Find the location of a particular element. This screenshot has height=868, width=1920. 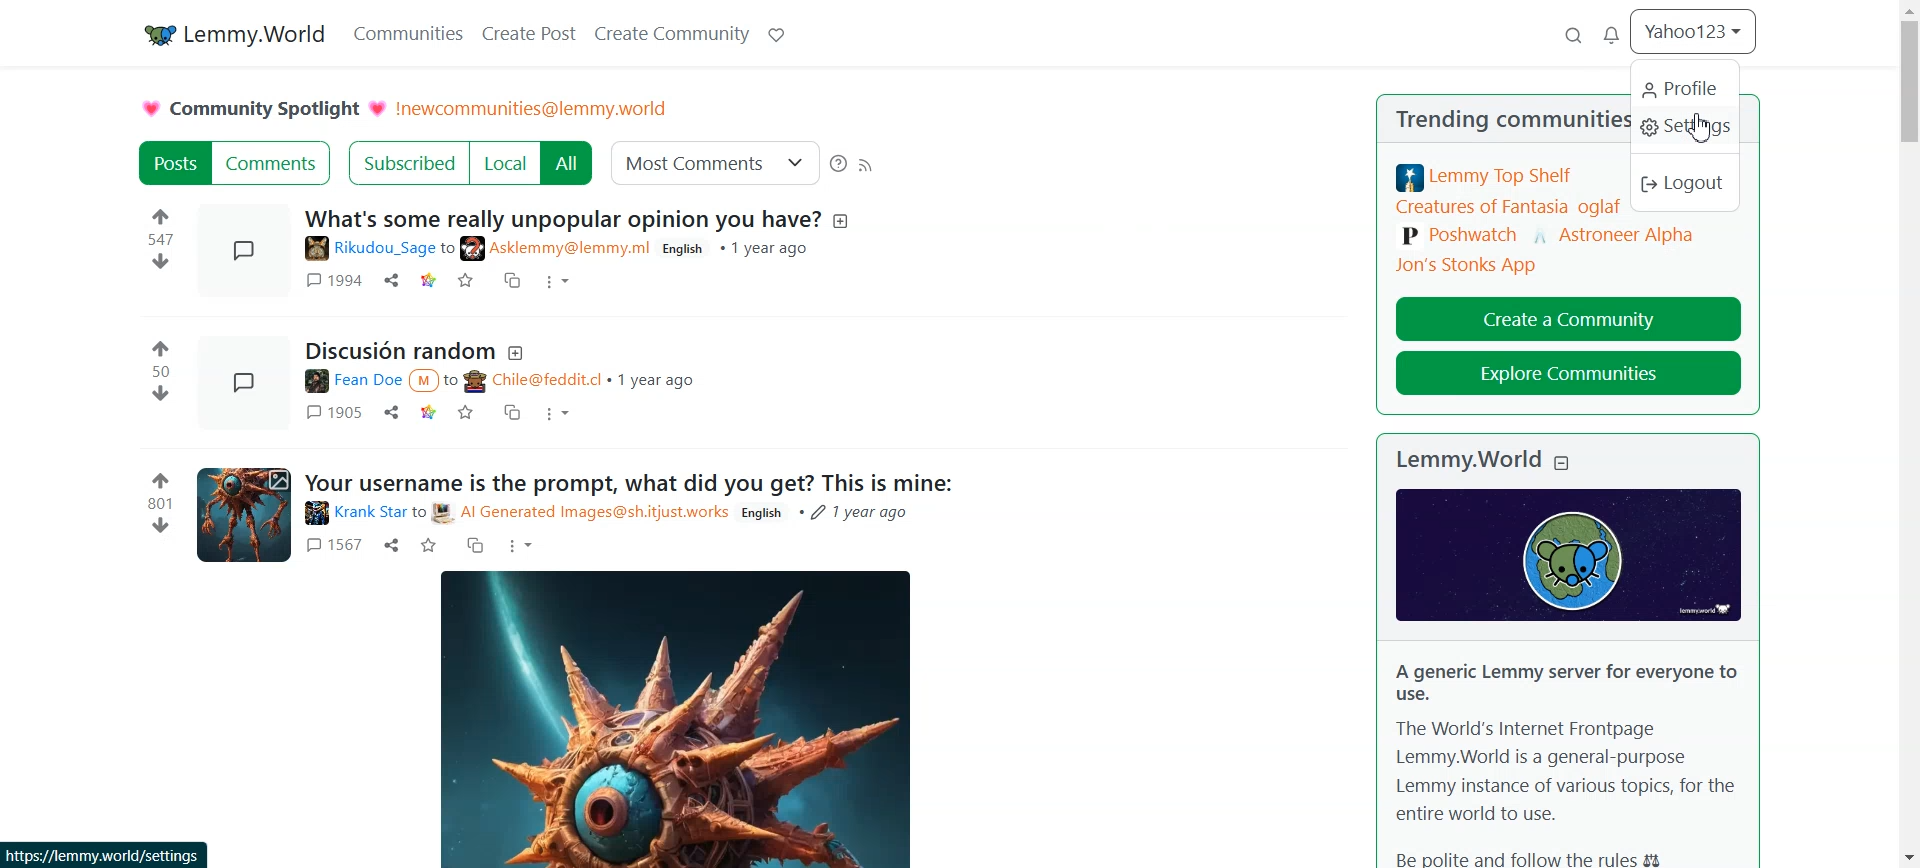

Community spotlight is located at coordinates (262, 108).